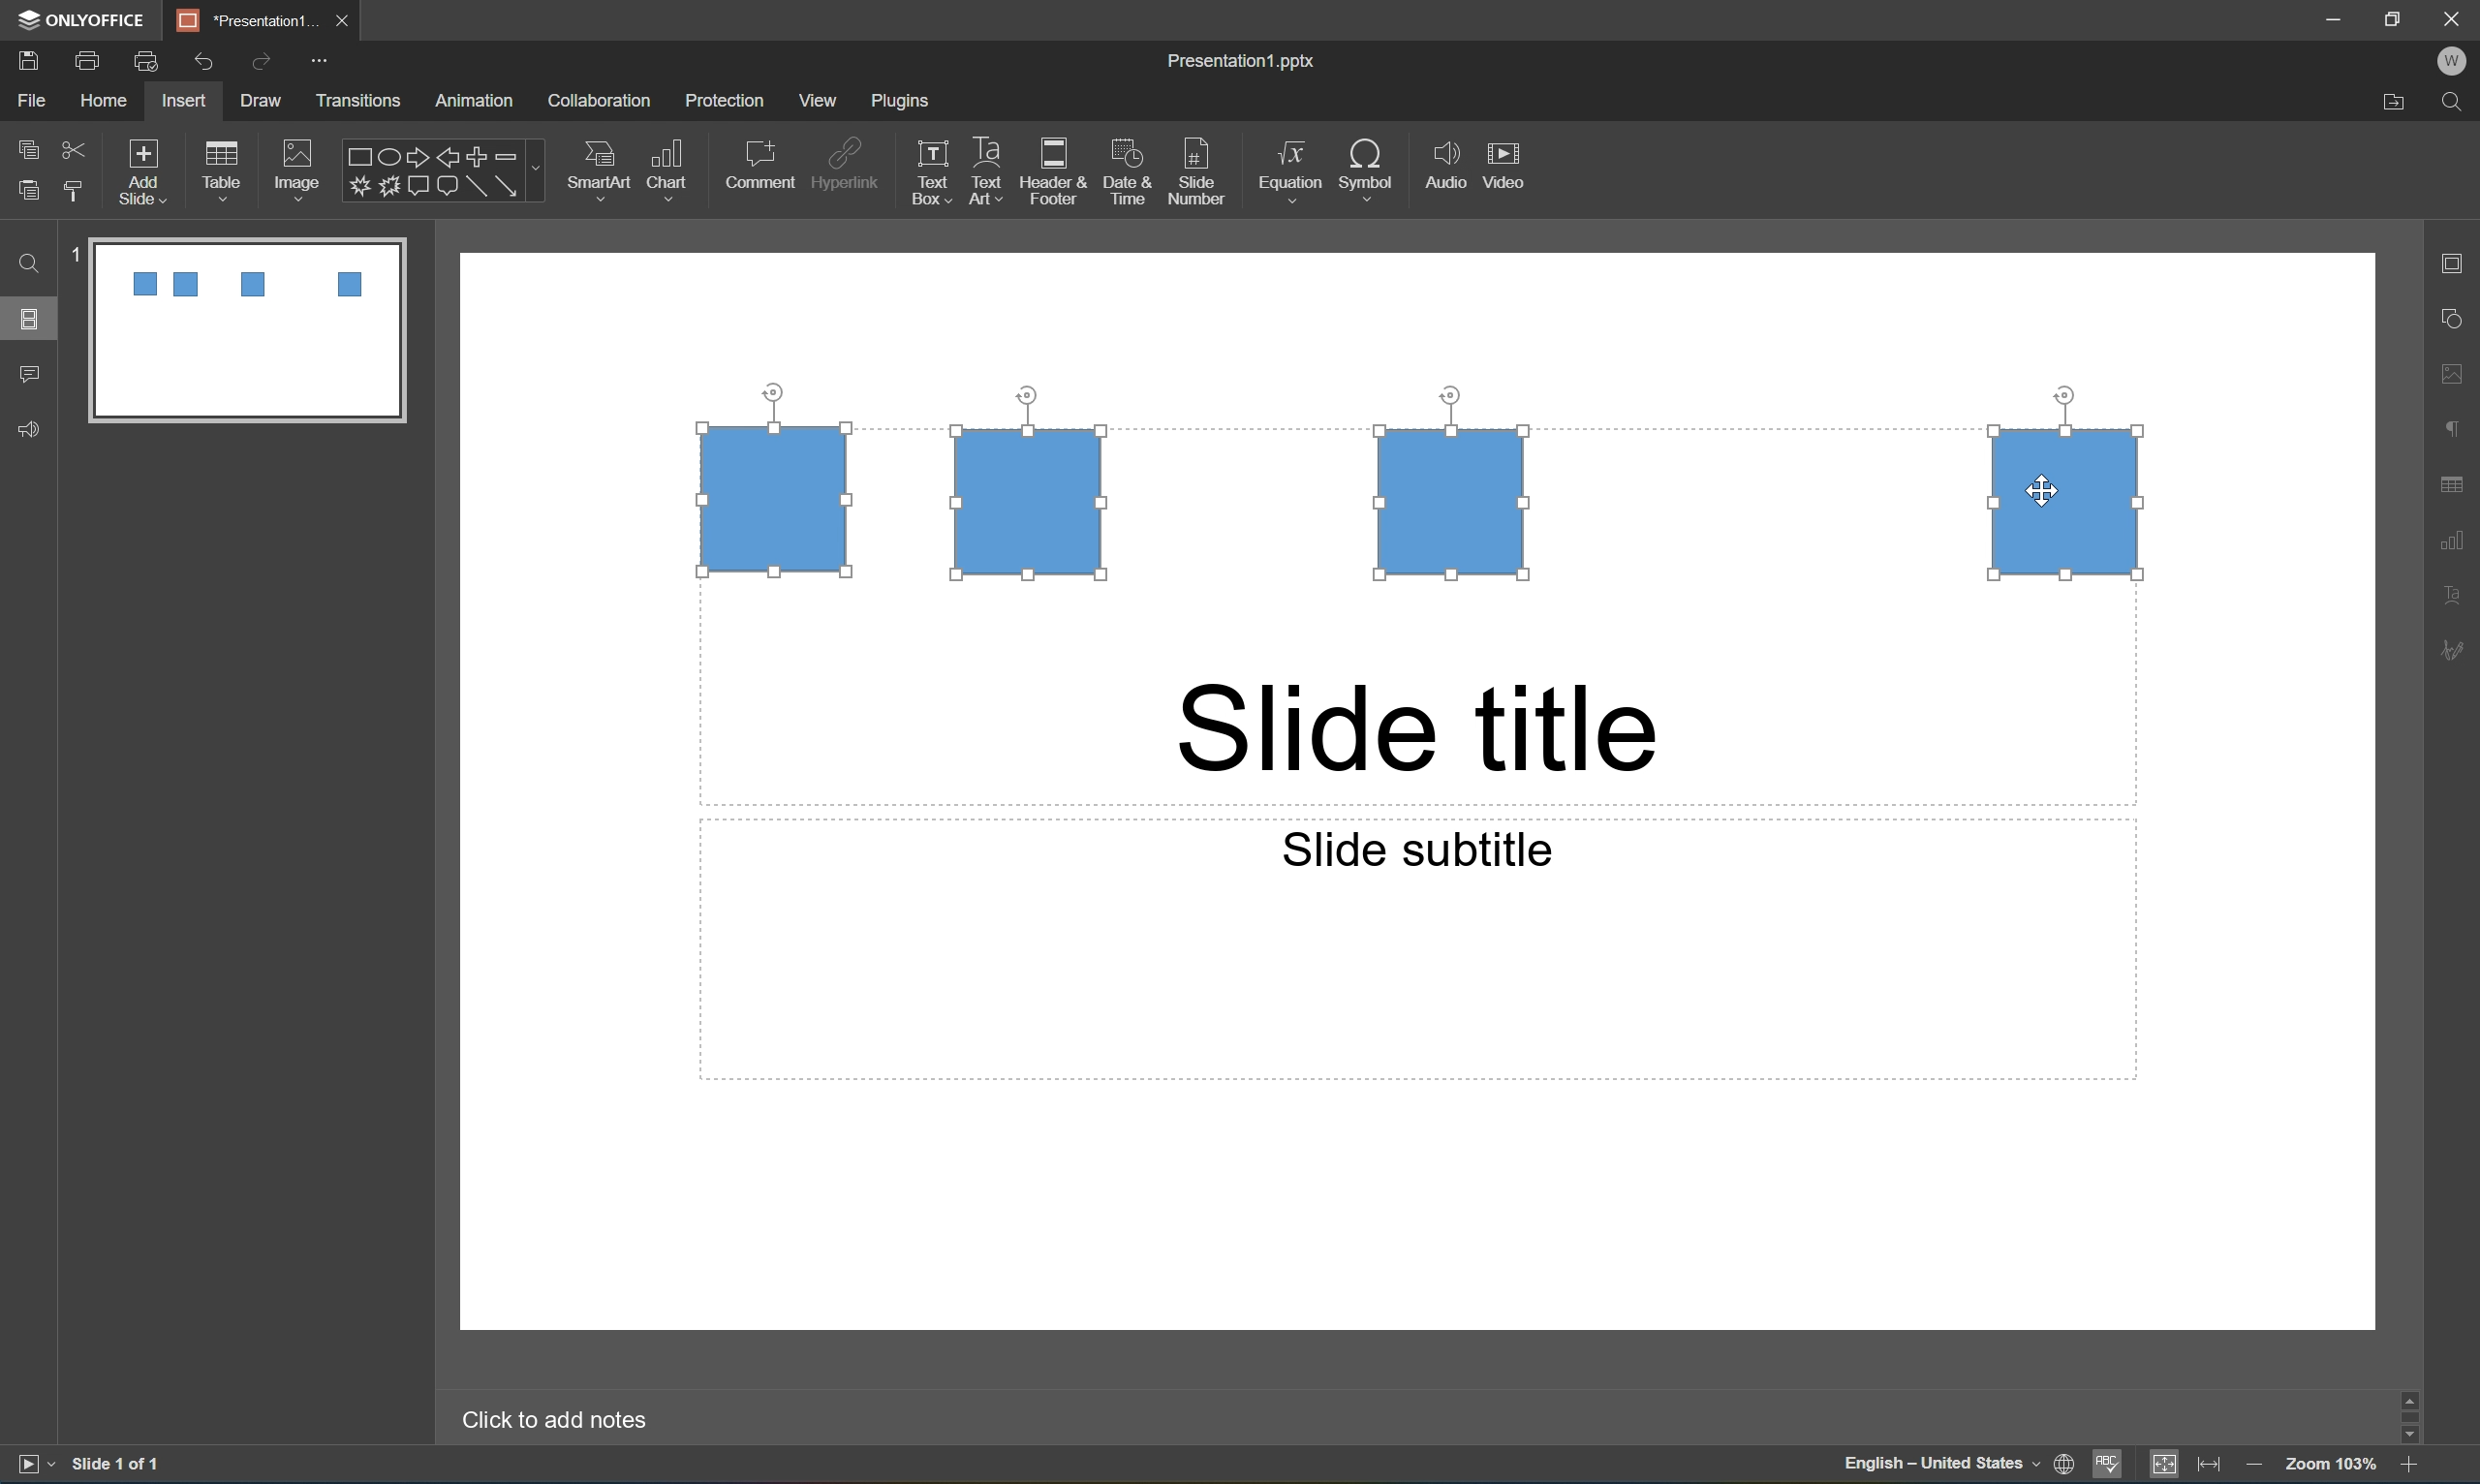  I want to click on feedback & support, so click(27, 430).